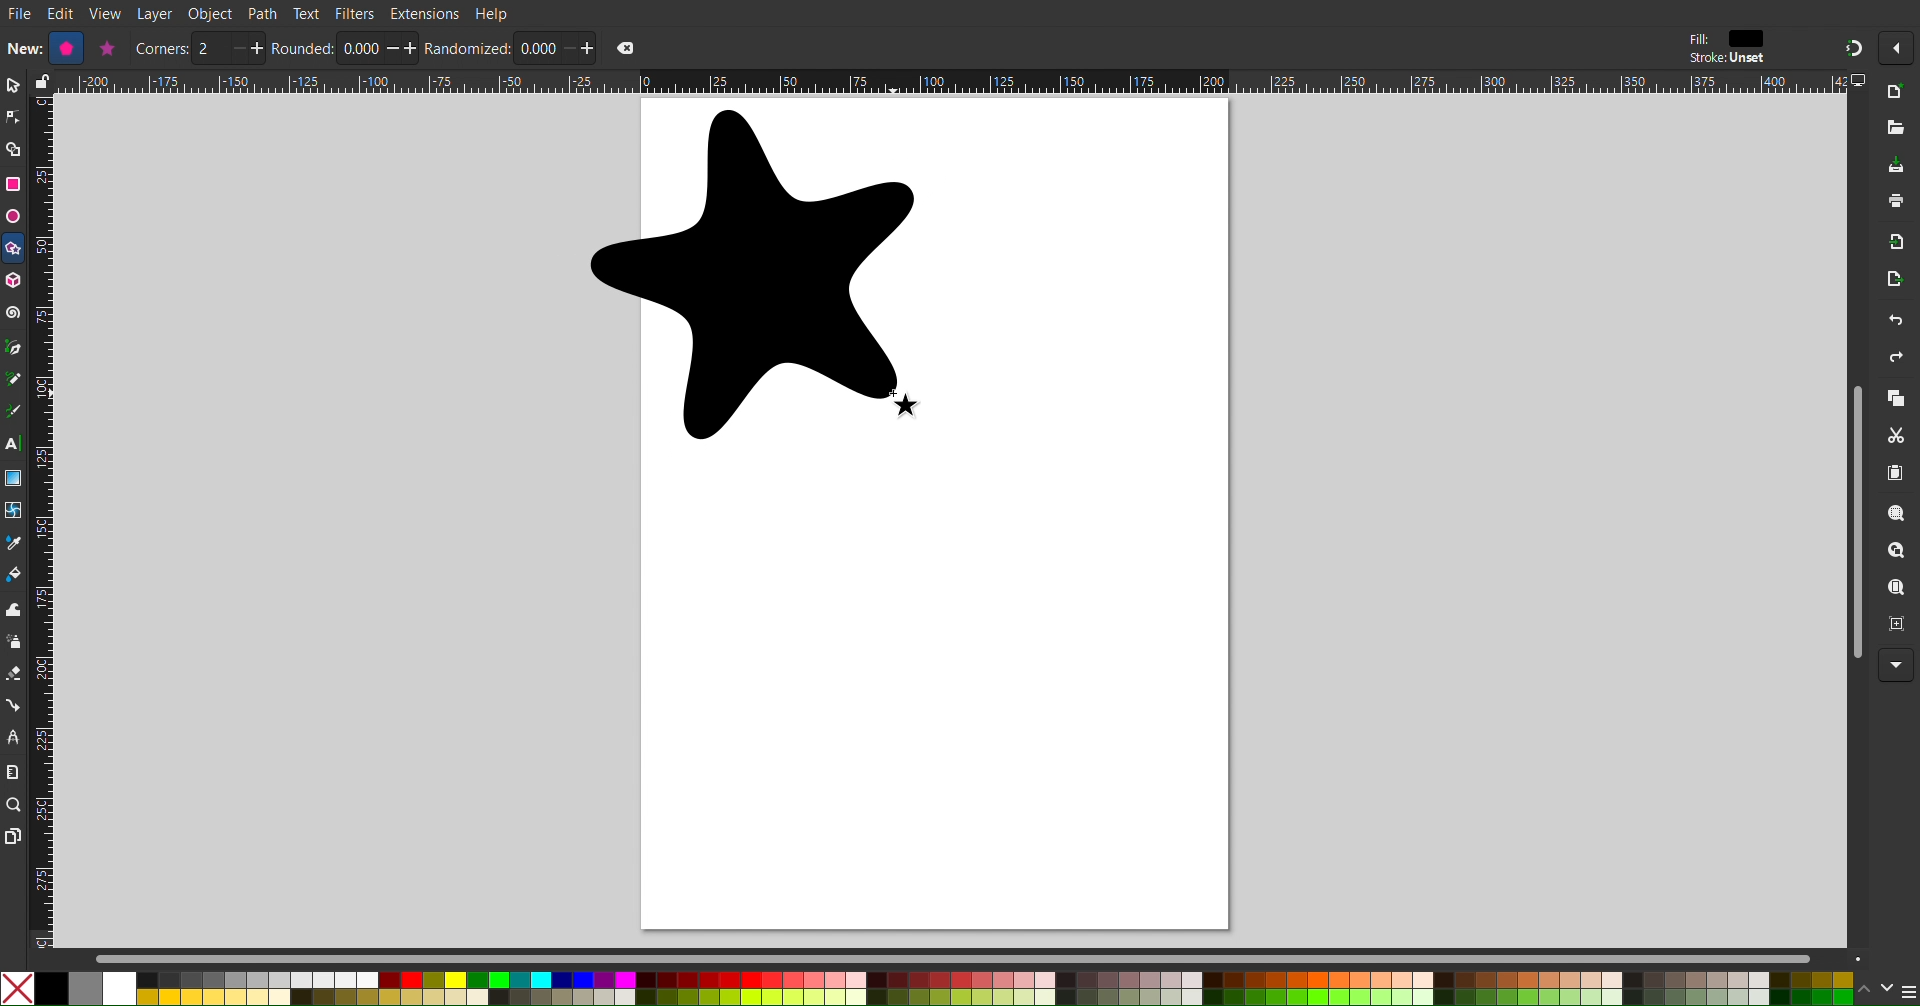 The height and width of the screenshot is (1006, 1920). I want to click on Color Picker, so click(14, 545).